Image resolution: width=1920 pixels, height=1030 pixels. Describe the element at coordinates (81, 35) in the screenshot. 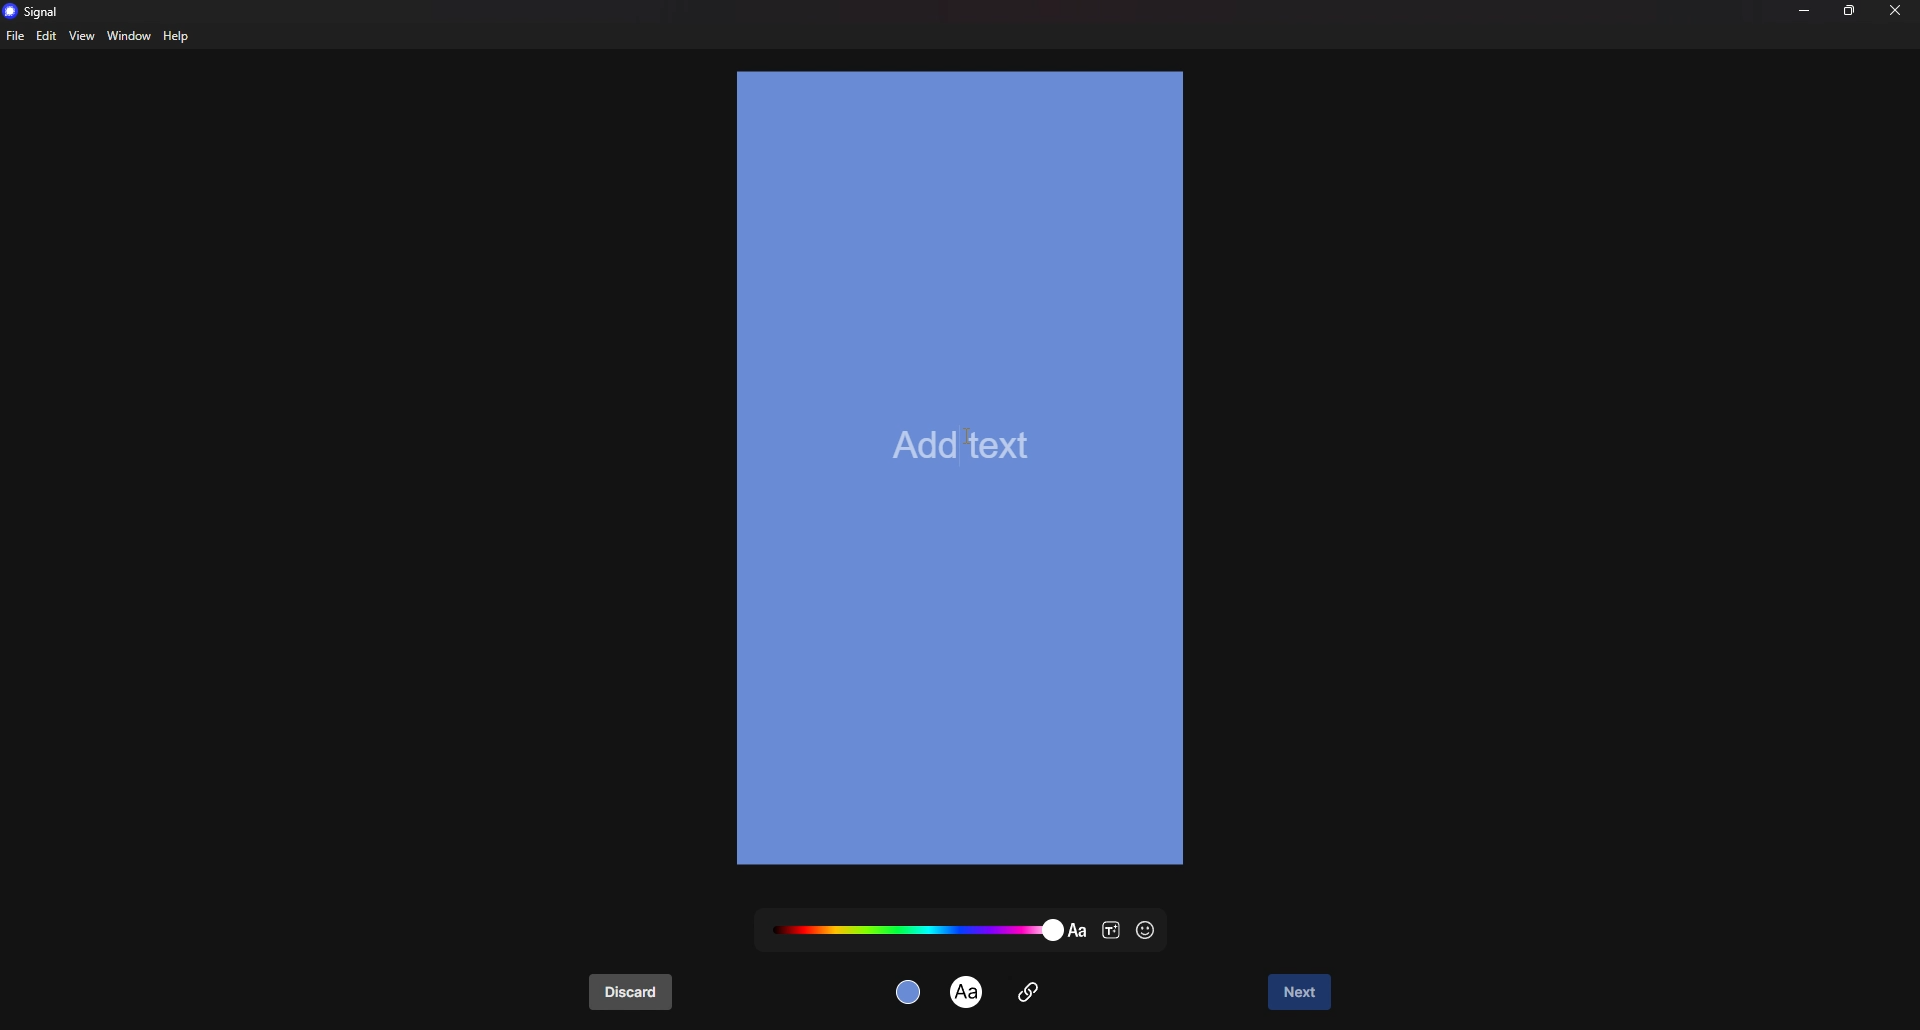

I see `view` at that location.